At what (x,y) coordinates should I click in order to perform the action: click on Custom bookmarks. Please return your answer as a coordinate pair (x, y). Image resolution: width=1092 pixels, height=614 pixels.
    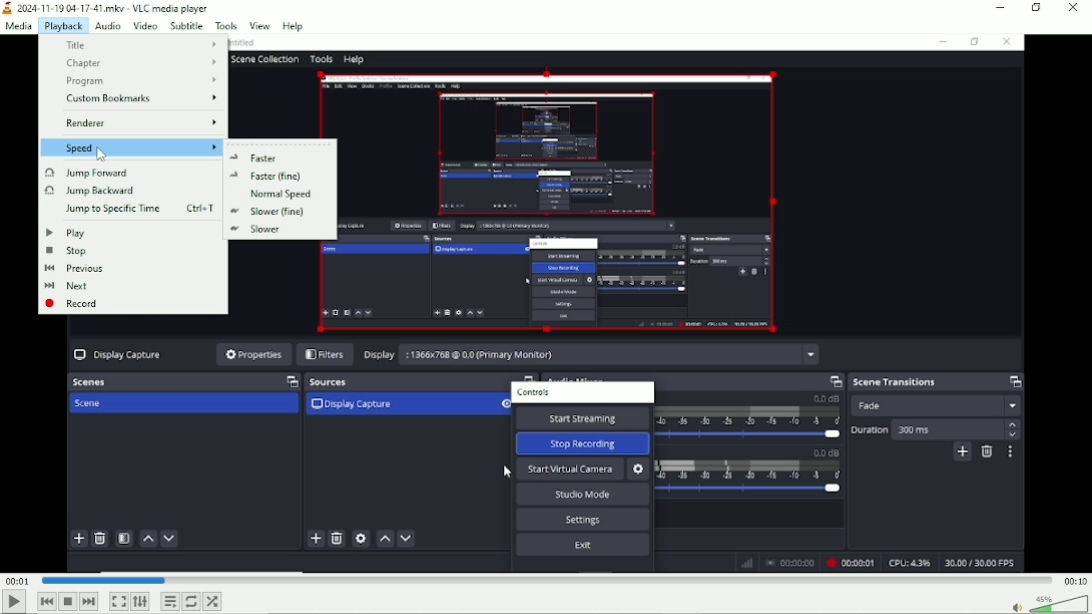
    Looking at the image, I should click on (133, 98).